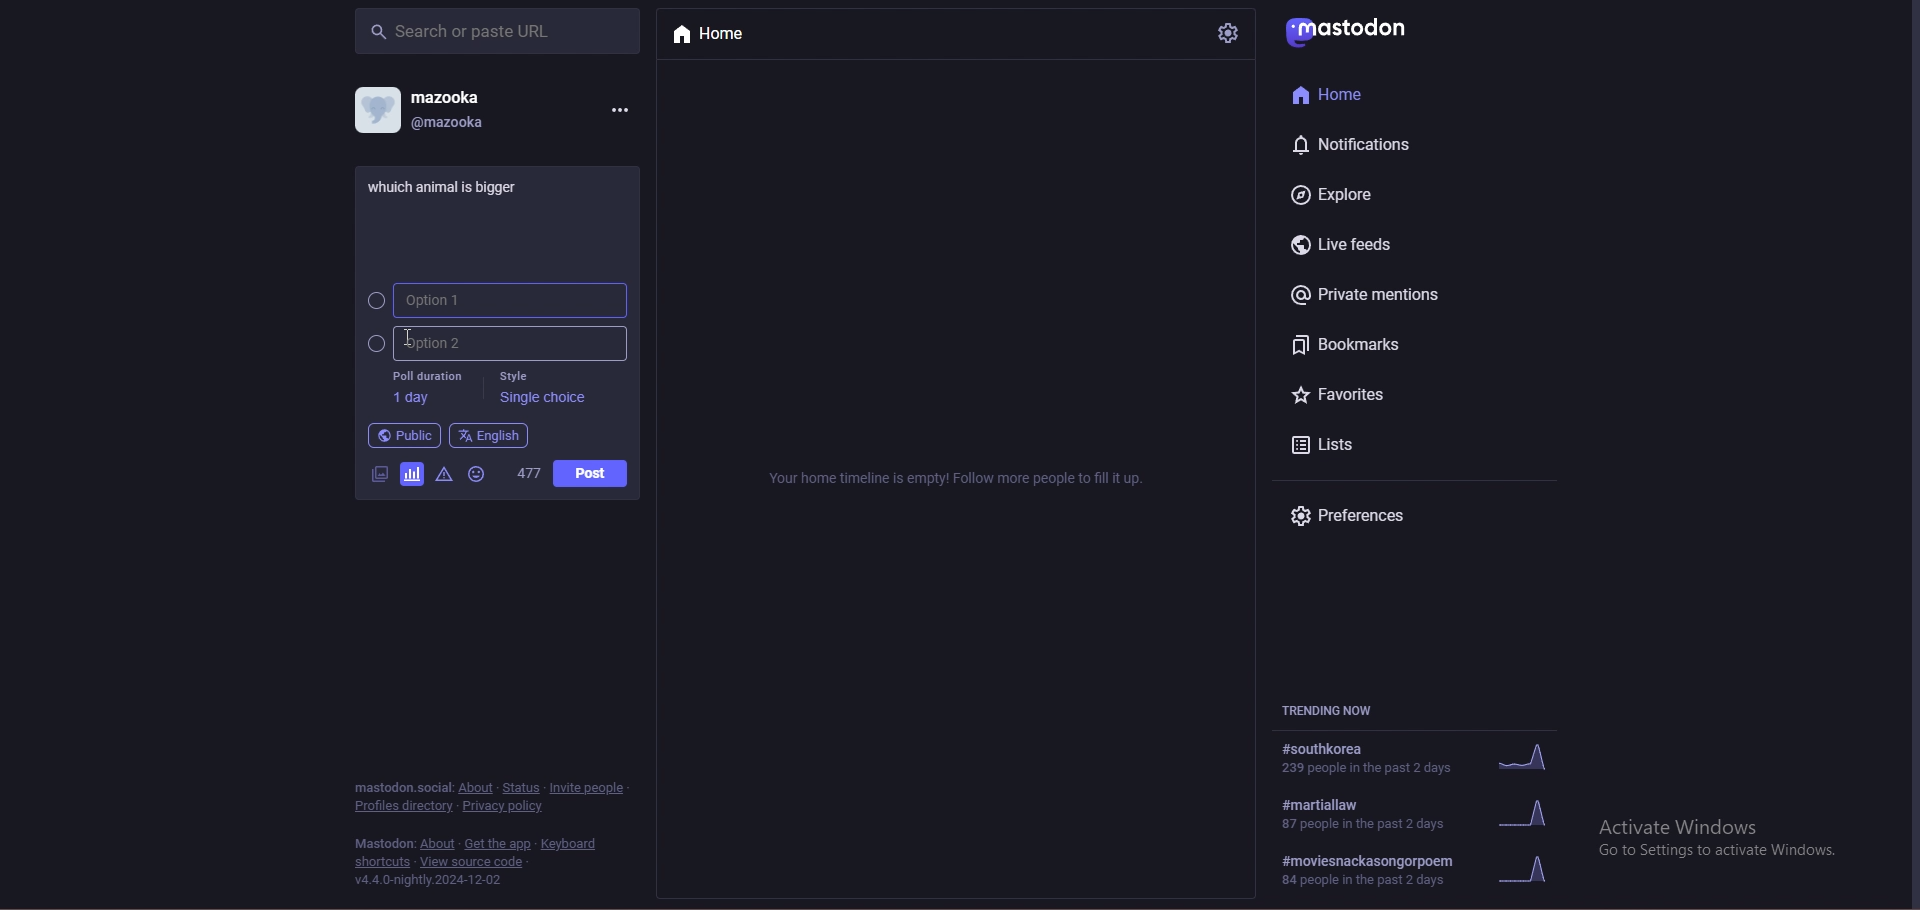 Image resolution: width=1920 pixels, height=910 pixels. What do you see at coordinates (444, 476) in the screenshot?
I see `warning` at bounding box center [444, 476].